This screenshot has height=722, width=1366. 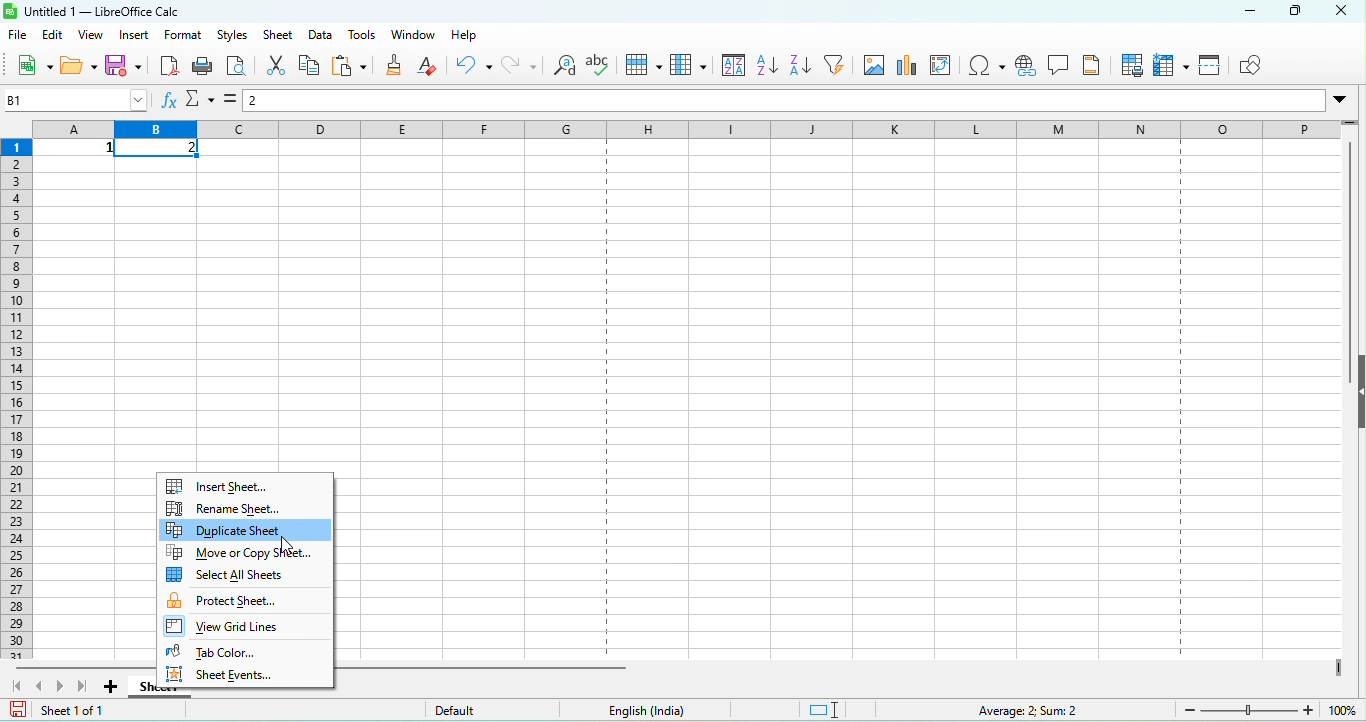 What do you see at coordinates (206, 68) in the screenshot?
I see `print` at bounding box center [206, 68].